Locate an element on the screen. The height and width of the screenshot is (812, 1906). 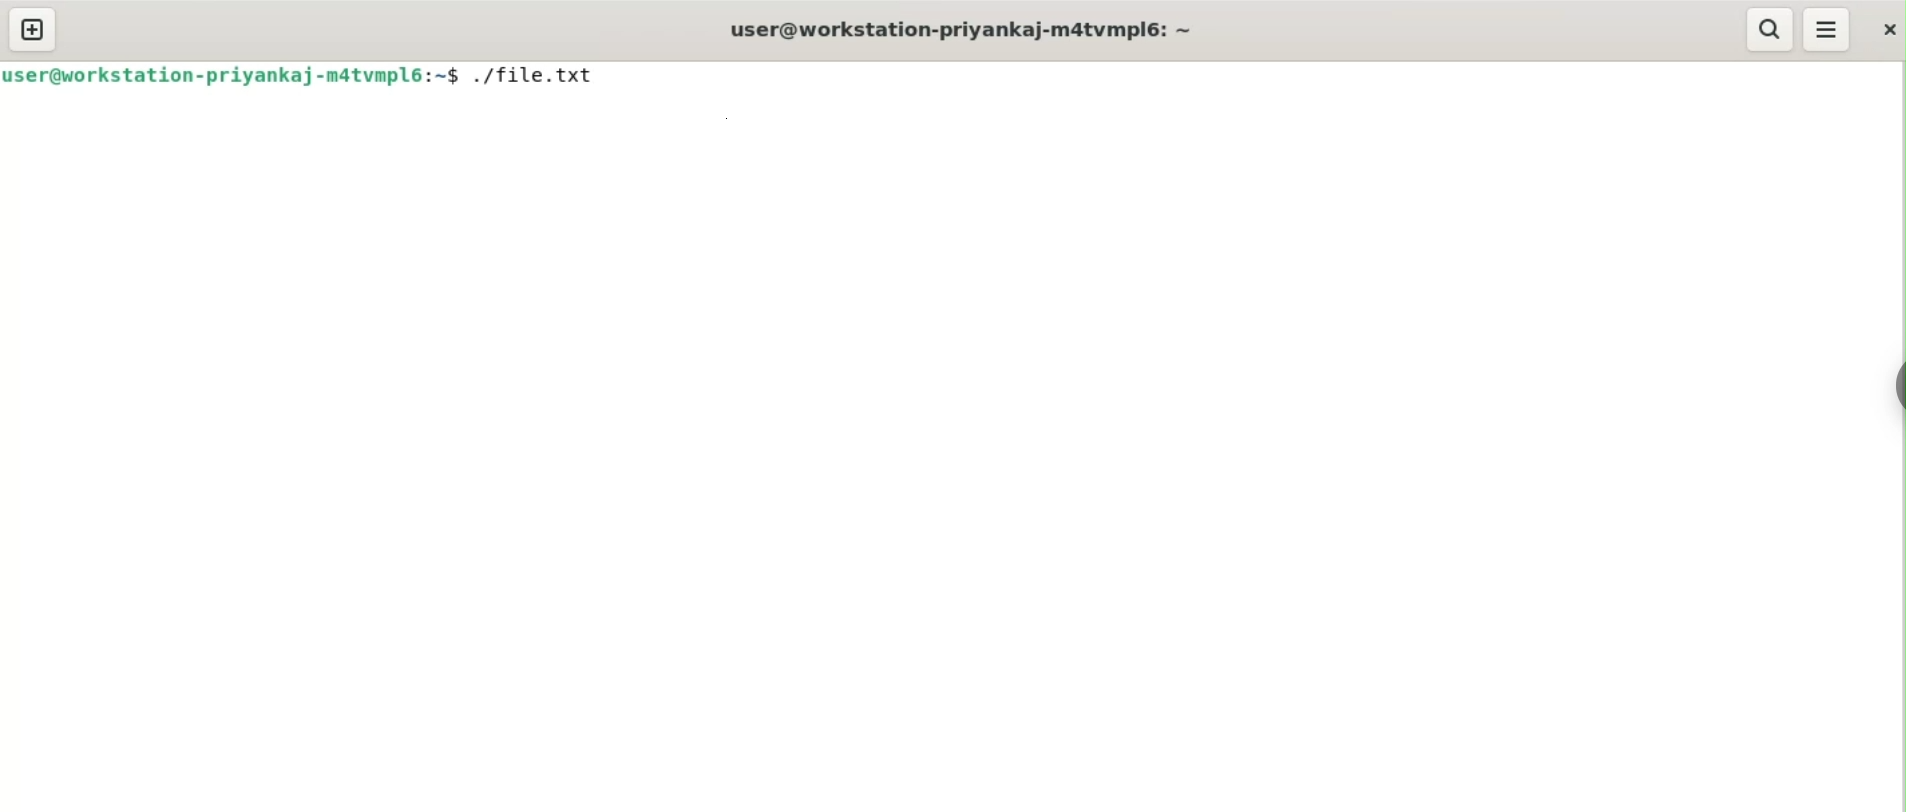
sidebar is located at coordinates (1896, 382).